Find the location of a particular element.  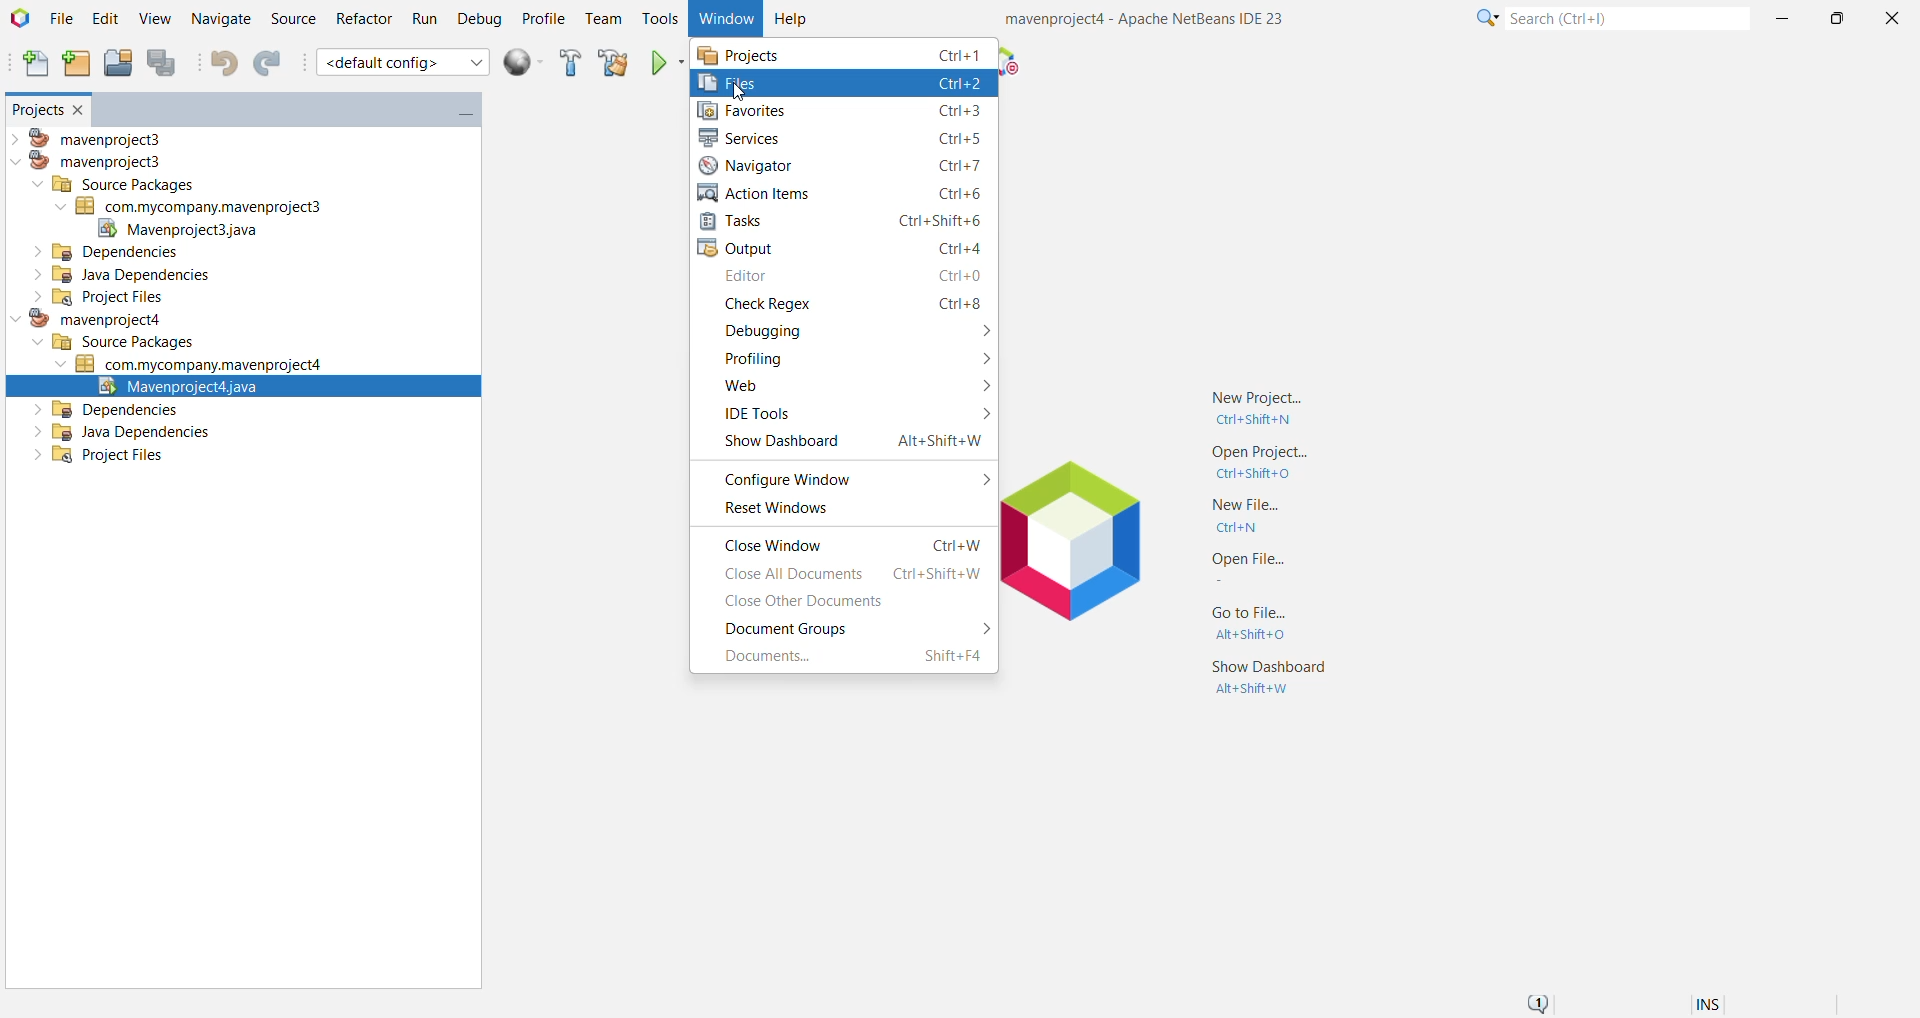

 is located at coordinates (527, 64).